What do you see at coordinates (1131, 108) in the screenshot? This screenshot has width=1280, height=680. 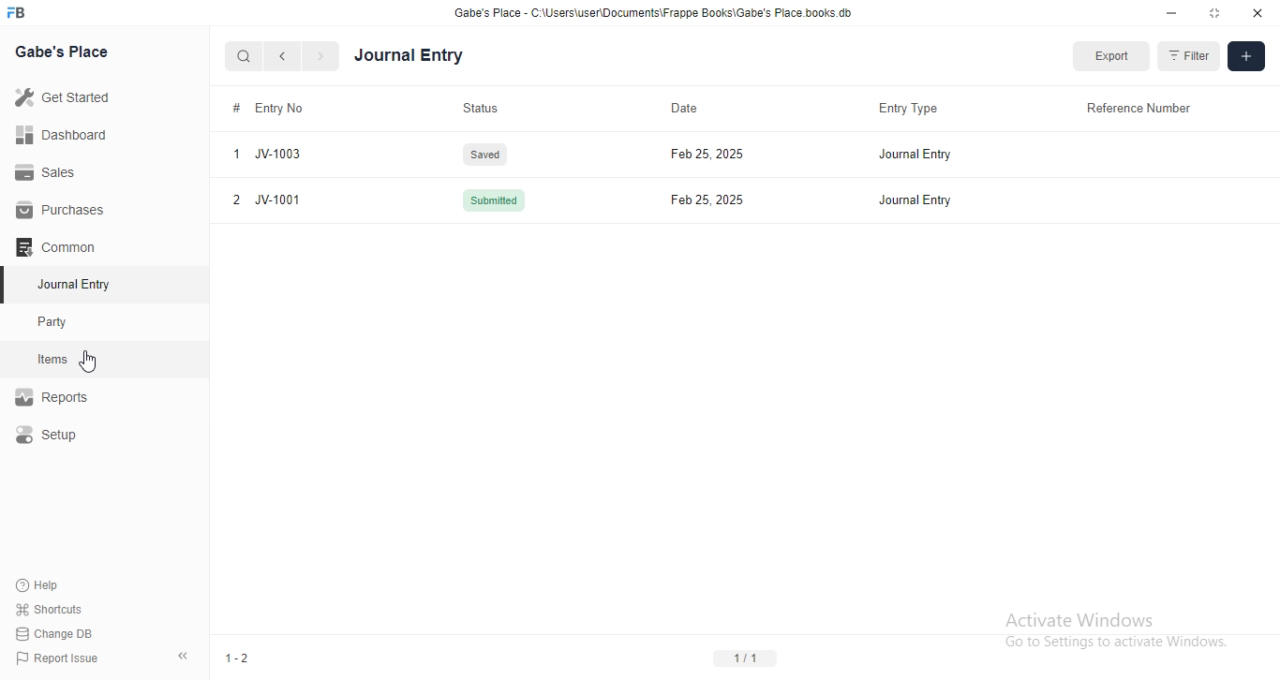 I see `Reference Number` at bounding box center [1131, 108].